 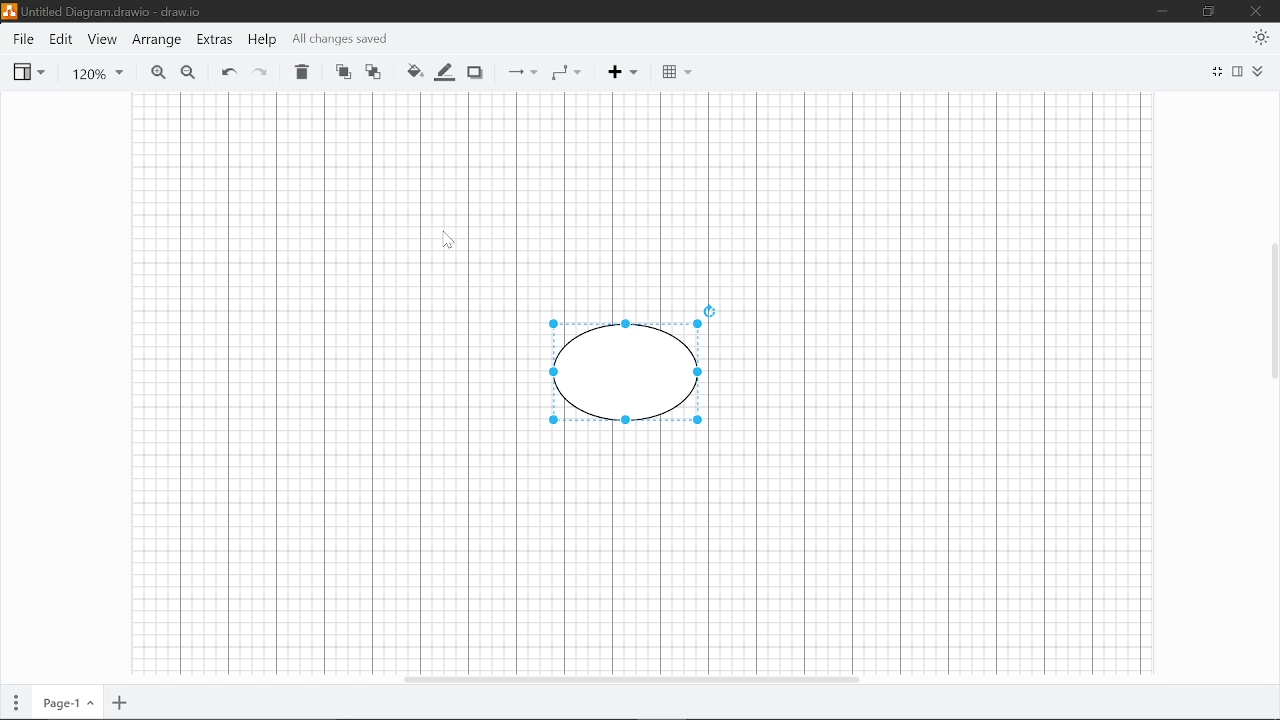 I want to click on Full screen, so click(x=1216, y=71).